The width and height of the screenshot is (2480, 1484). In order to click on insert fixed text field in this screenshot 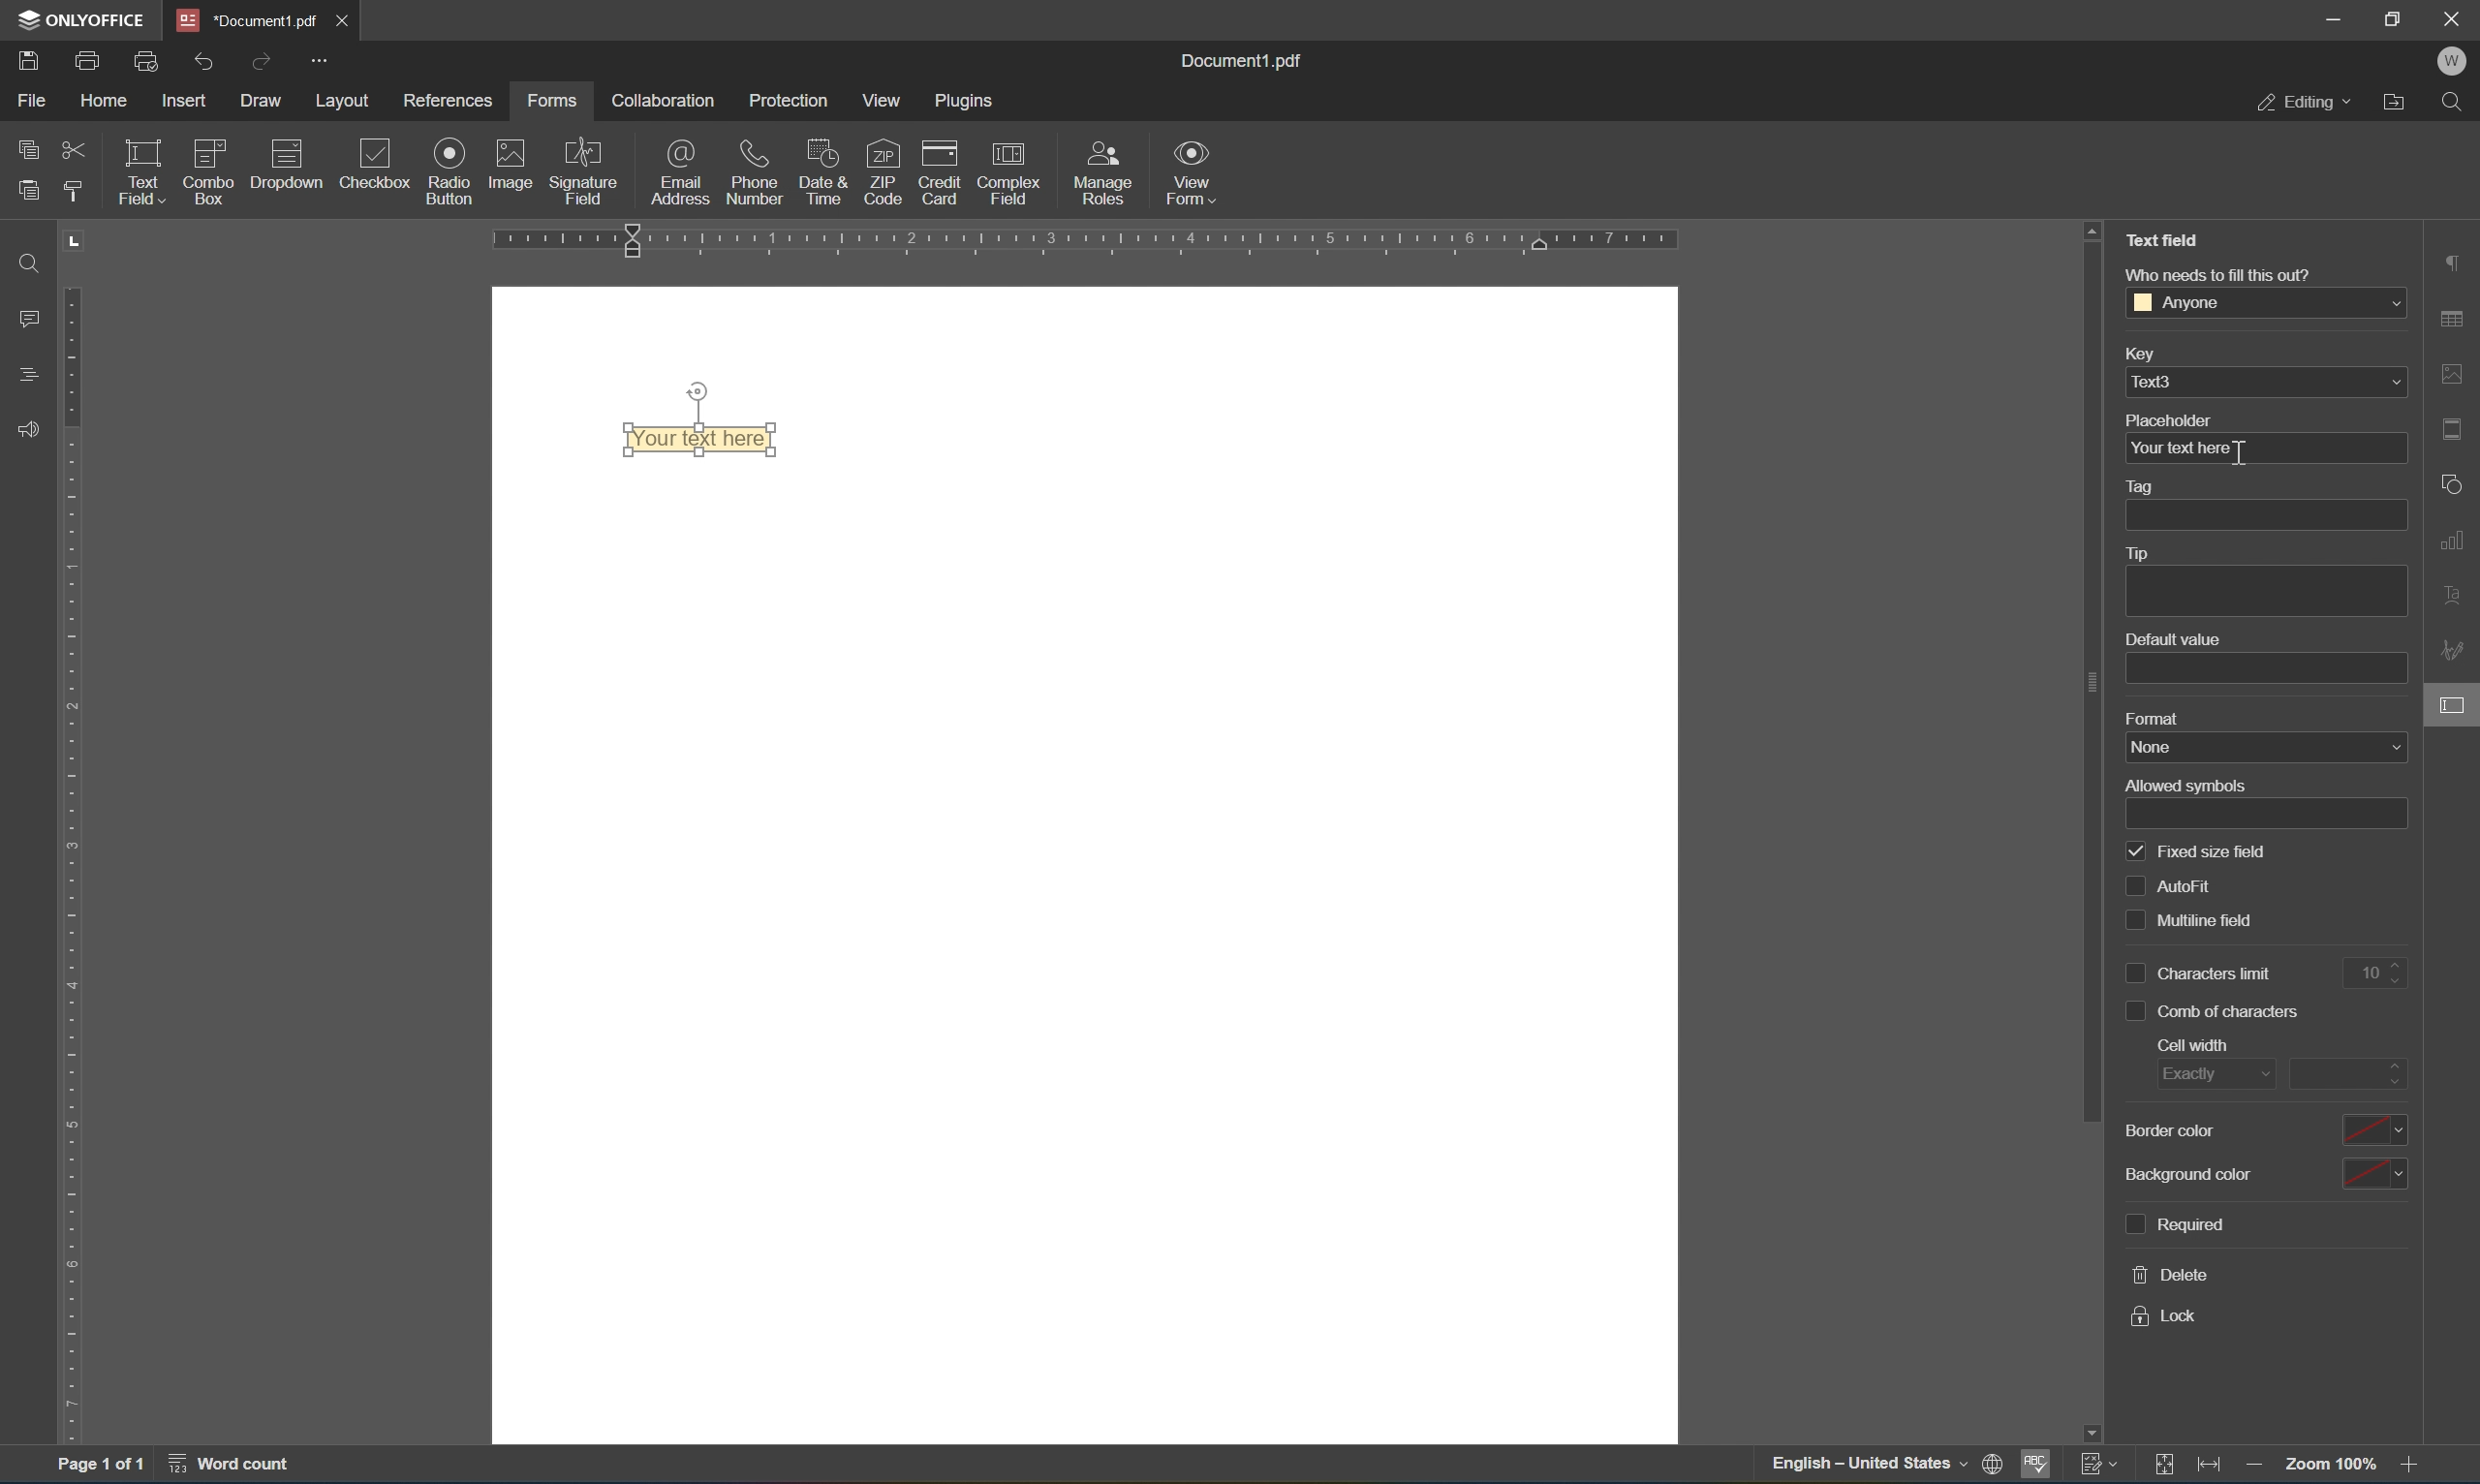, I will do `click(253, 200)`.